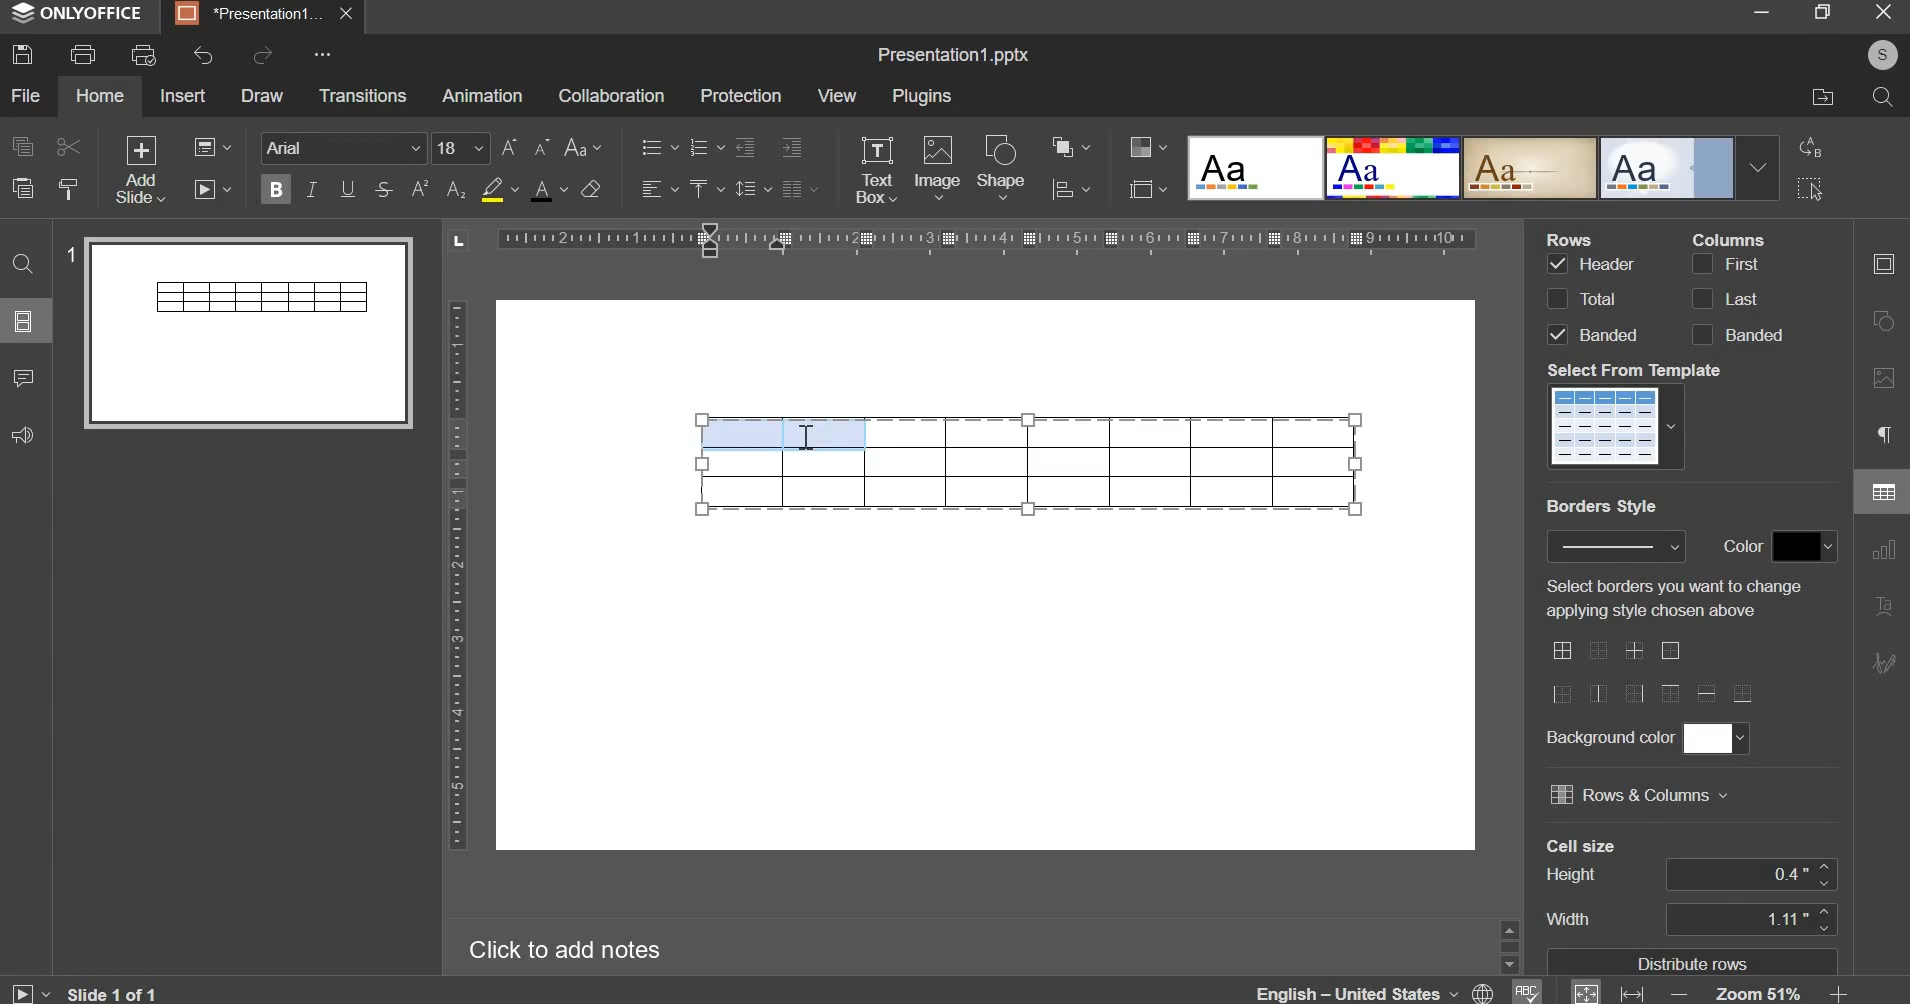  I want to click on image, so click(937, 166).